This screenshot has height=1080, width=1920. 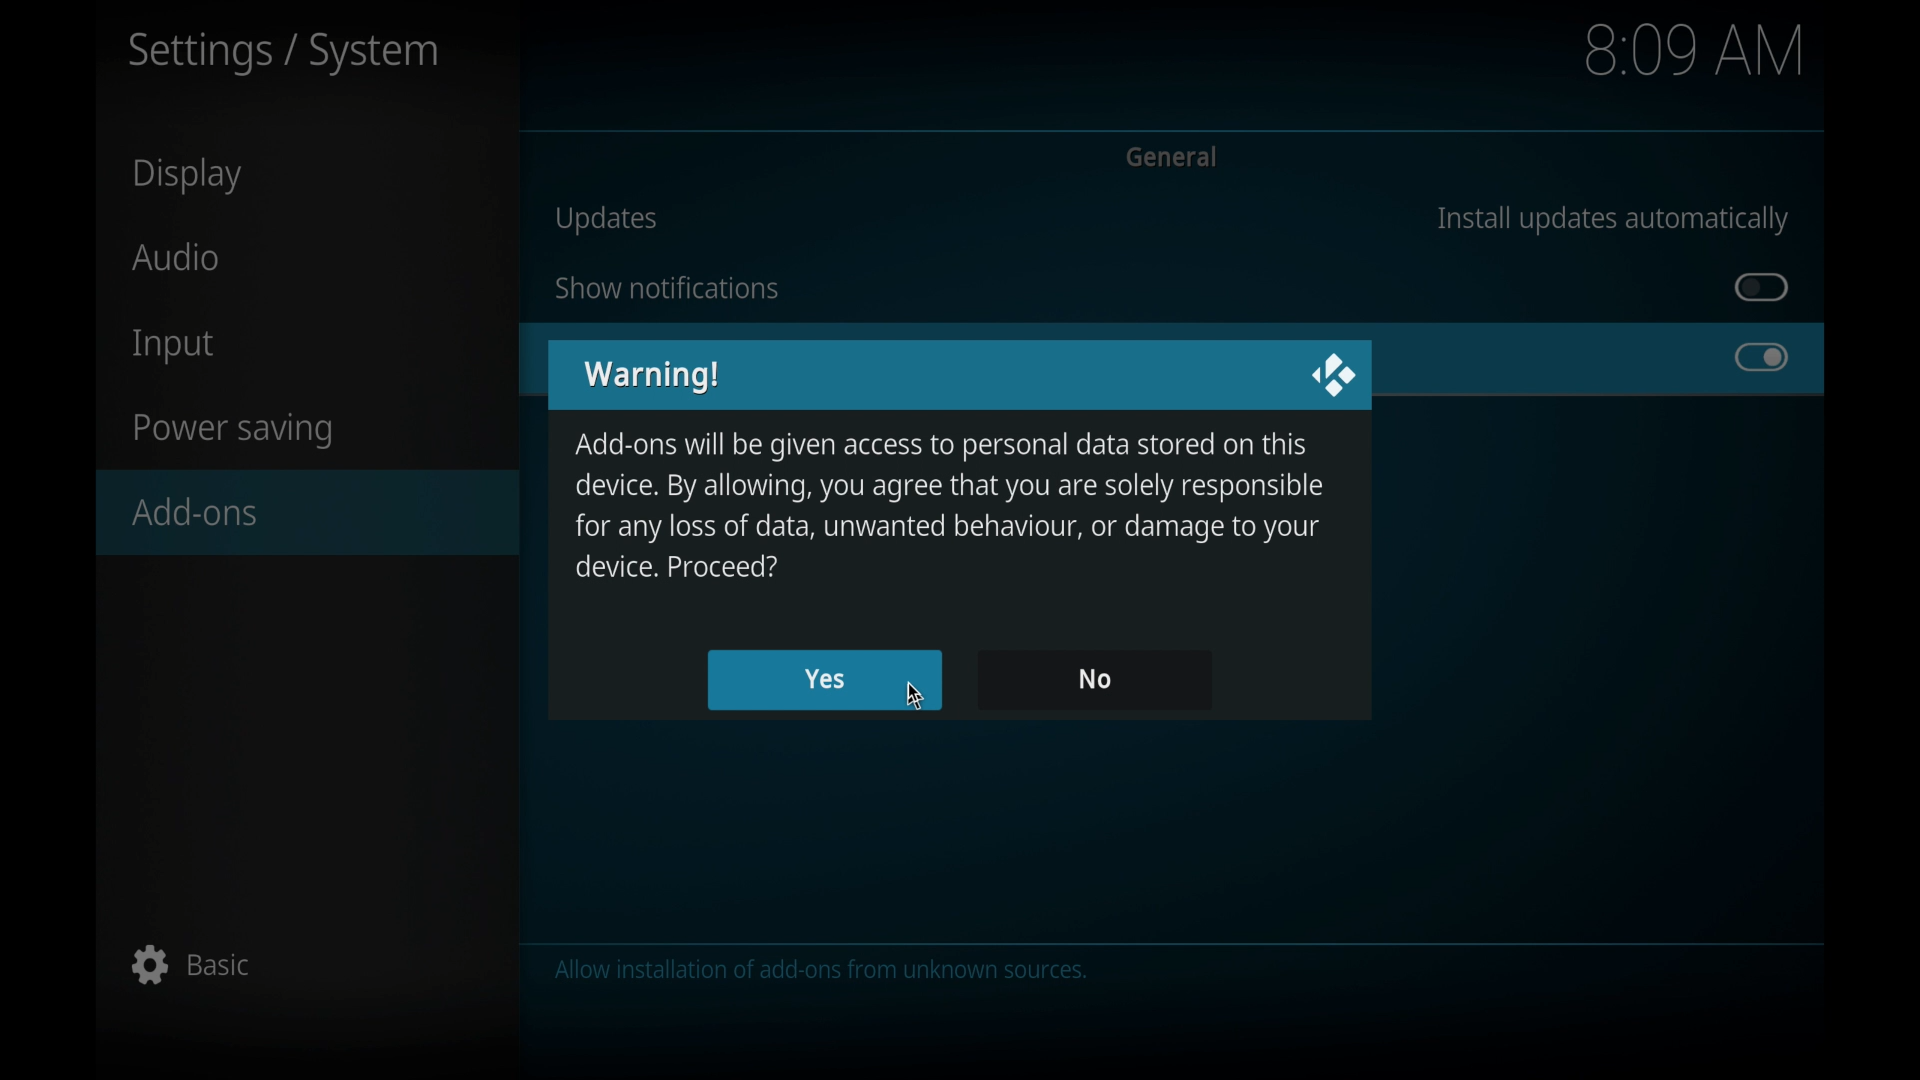 I want to click on toggle button, so click(x=1762, y=287).